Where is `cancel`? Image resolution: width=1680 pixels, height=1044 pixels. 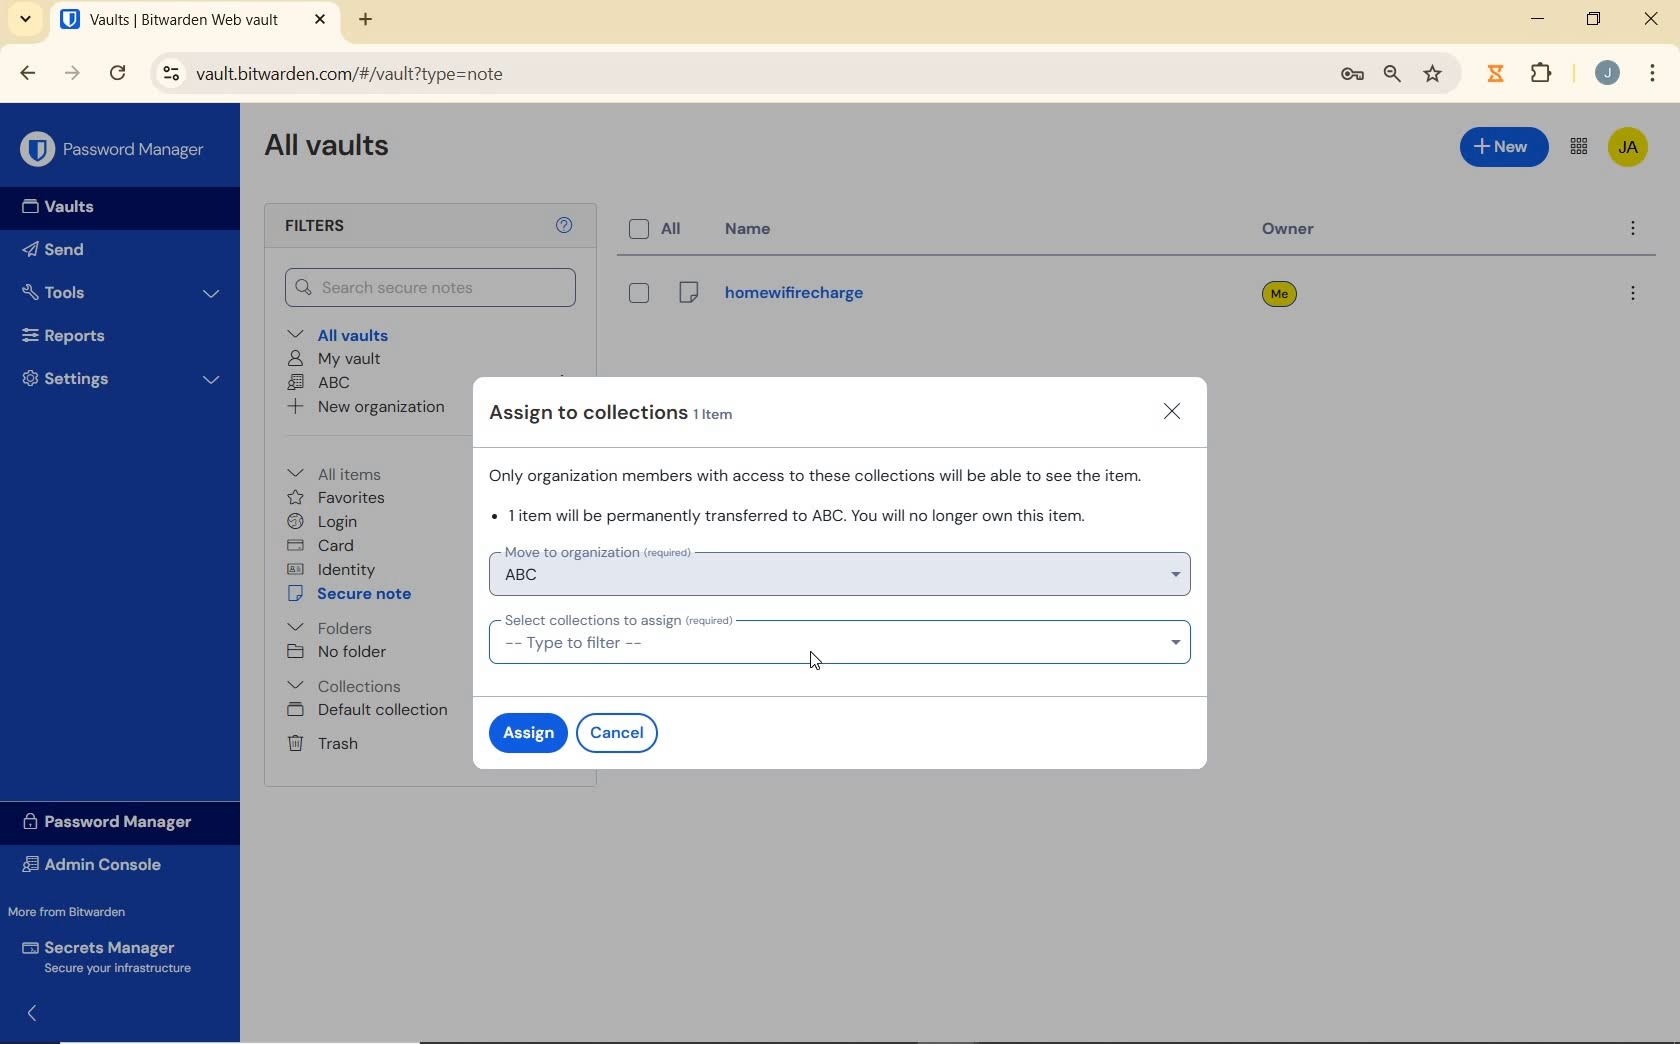 cancel is located at coordinates (621, 734).